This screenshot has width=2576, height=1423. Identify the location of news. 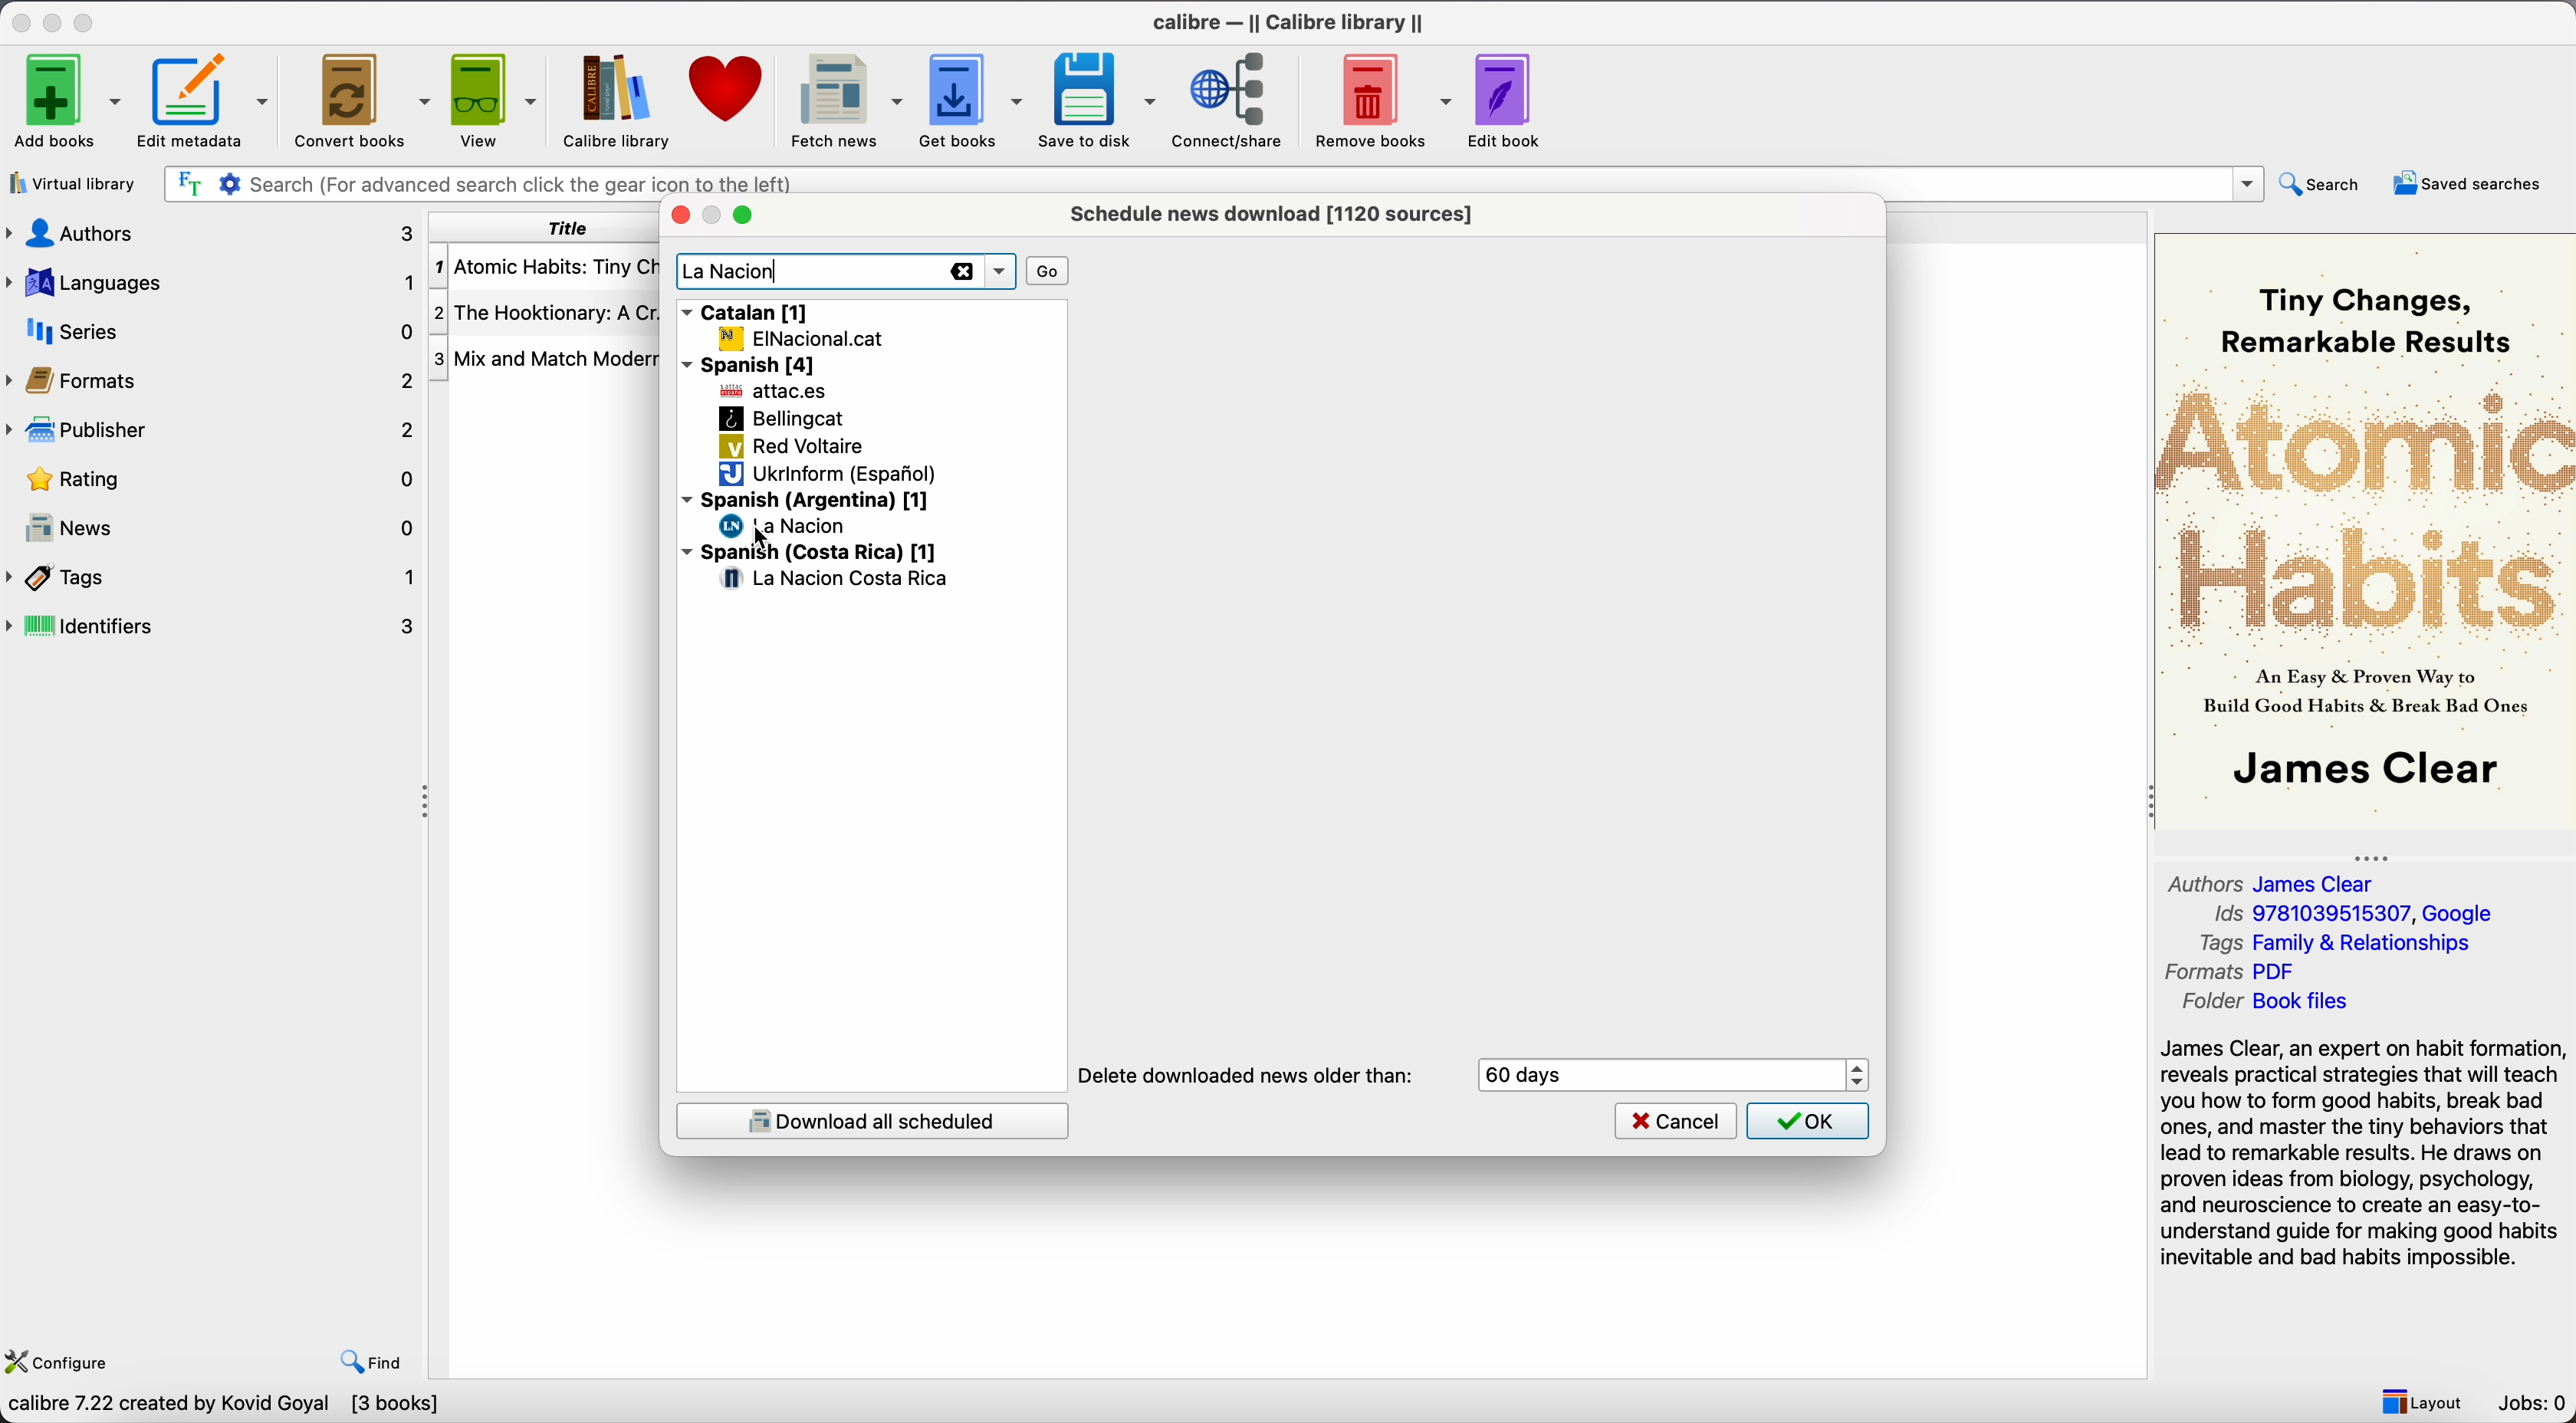
(213, 523).